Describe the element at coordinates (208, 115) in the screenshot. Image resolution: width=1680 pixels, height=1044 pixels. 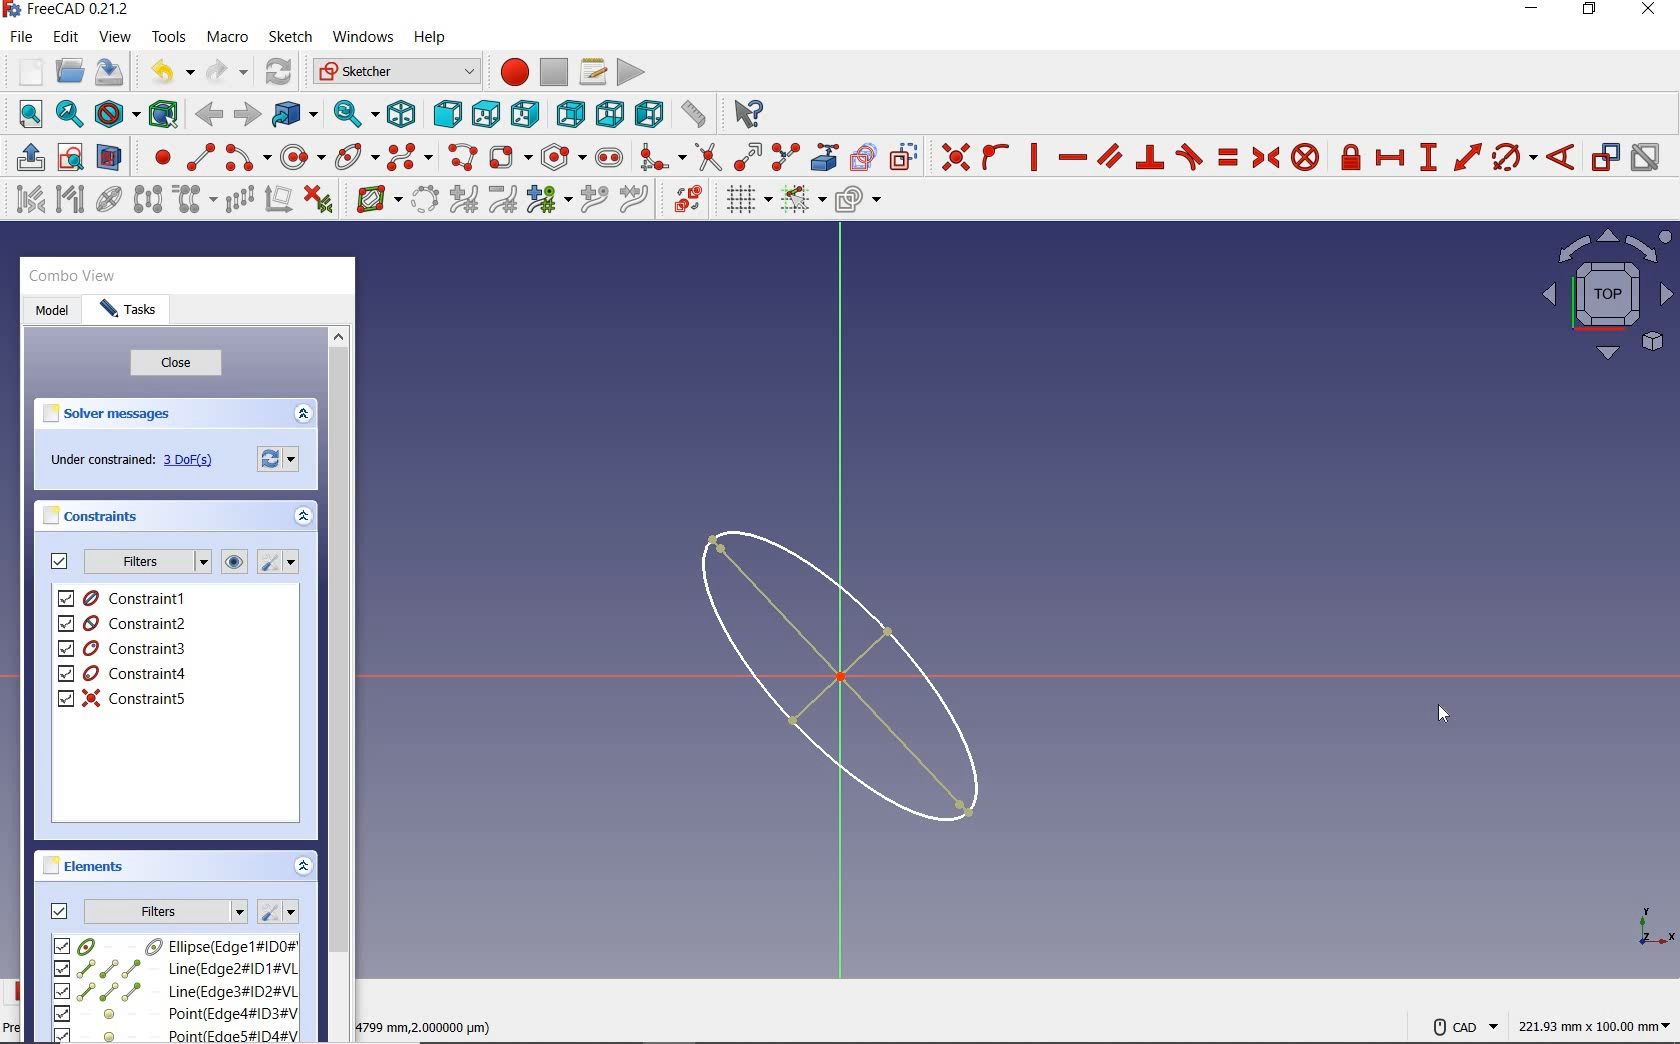
I see `back` at that location.